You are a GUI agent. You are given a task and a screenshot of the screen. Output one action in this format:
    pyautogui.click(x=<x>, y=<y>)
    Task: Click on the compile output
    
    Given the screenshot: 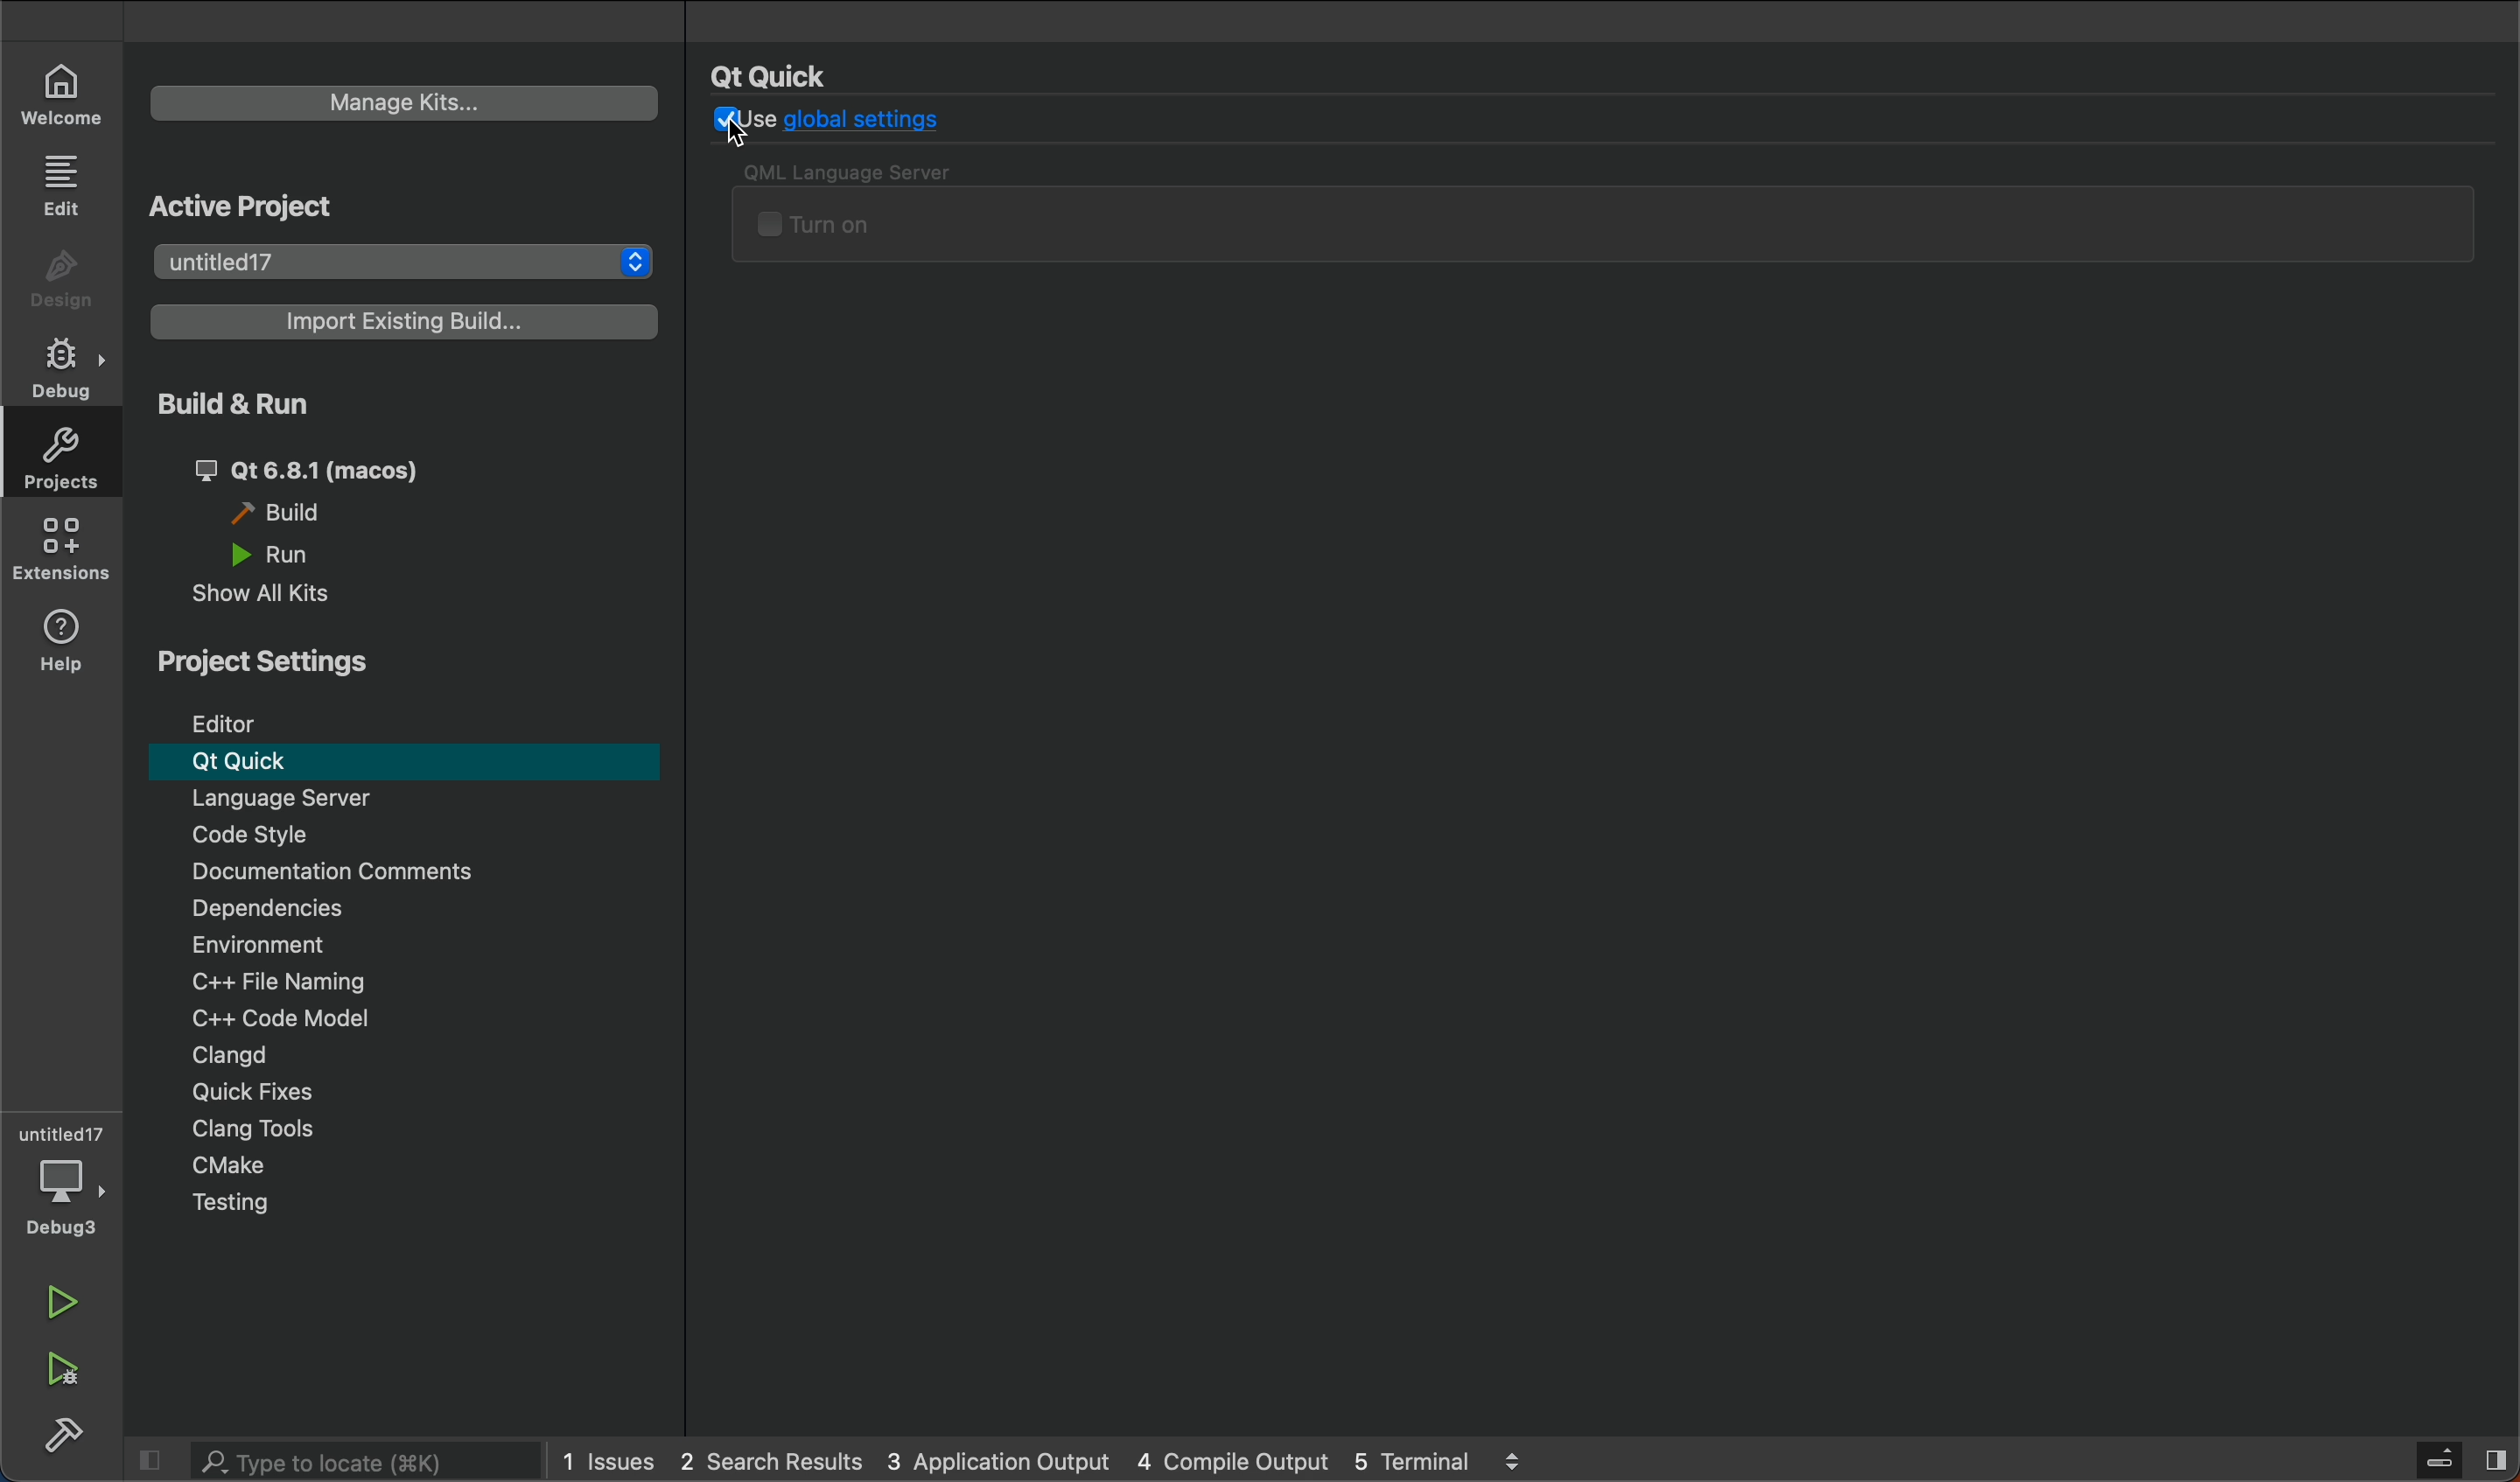 What is the action you would take?
    pyautogui.click(x=1232, y=1459)
    